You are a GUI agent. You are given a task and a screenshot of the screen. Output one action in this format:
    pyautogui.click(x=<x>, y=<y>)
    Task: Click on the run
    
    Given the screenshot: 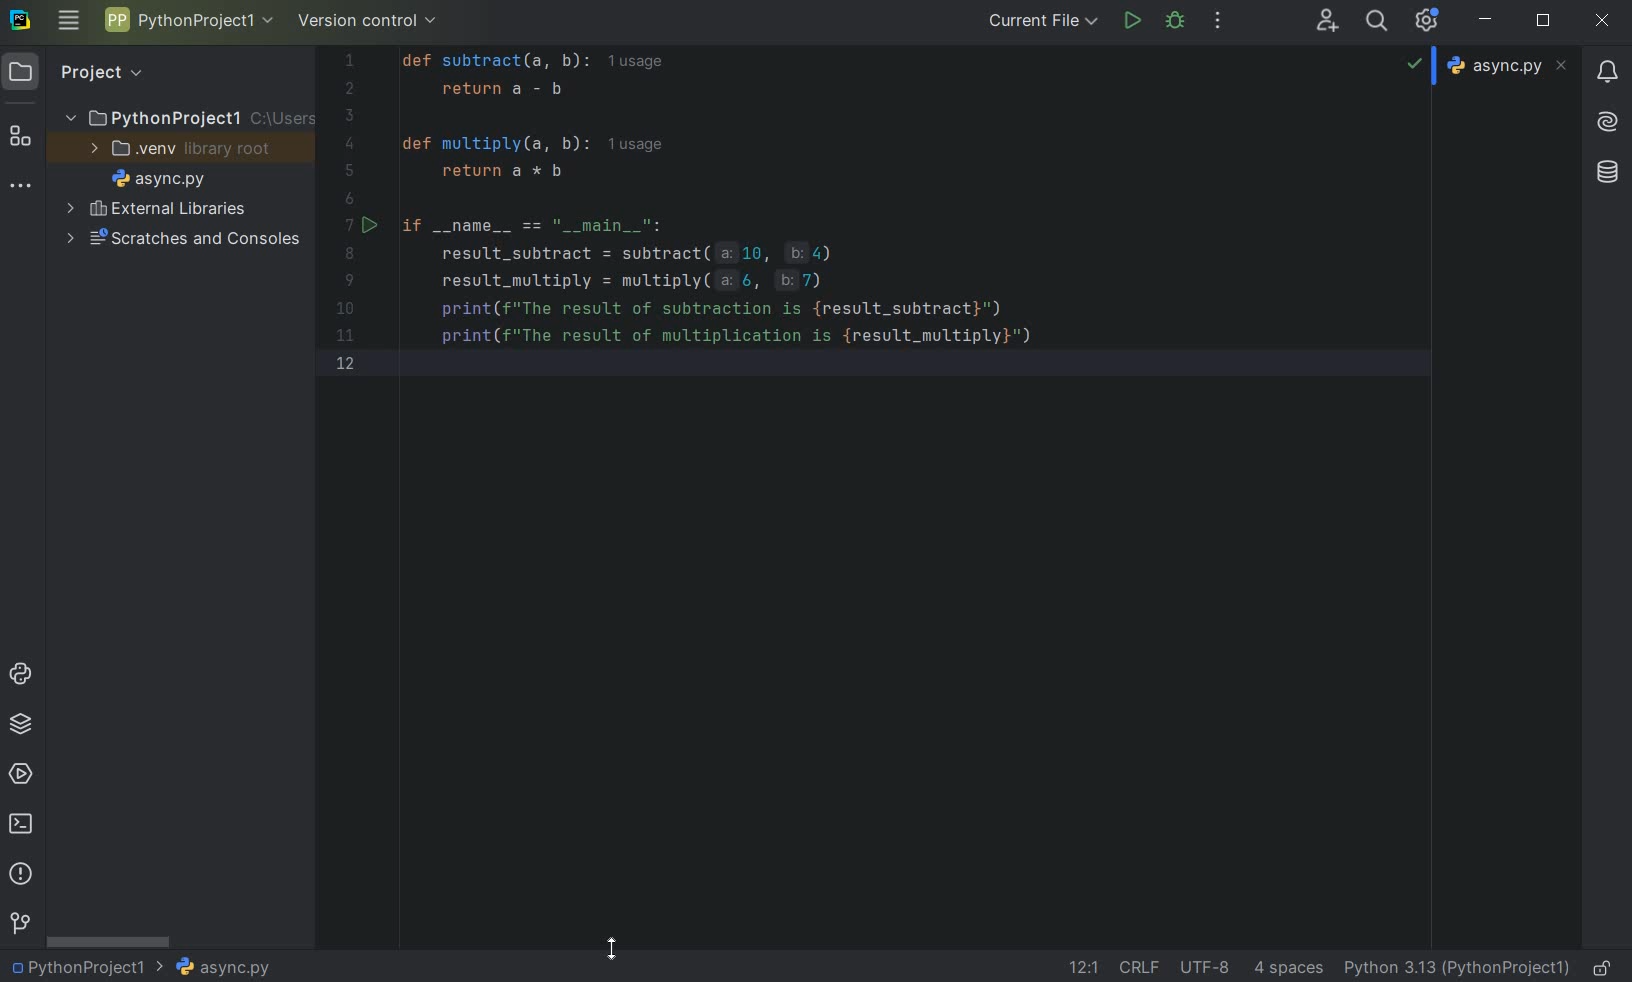 What is the action you would take?
    pyautogui.click(x=1131, y=20)
    